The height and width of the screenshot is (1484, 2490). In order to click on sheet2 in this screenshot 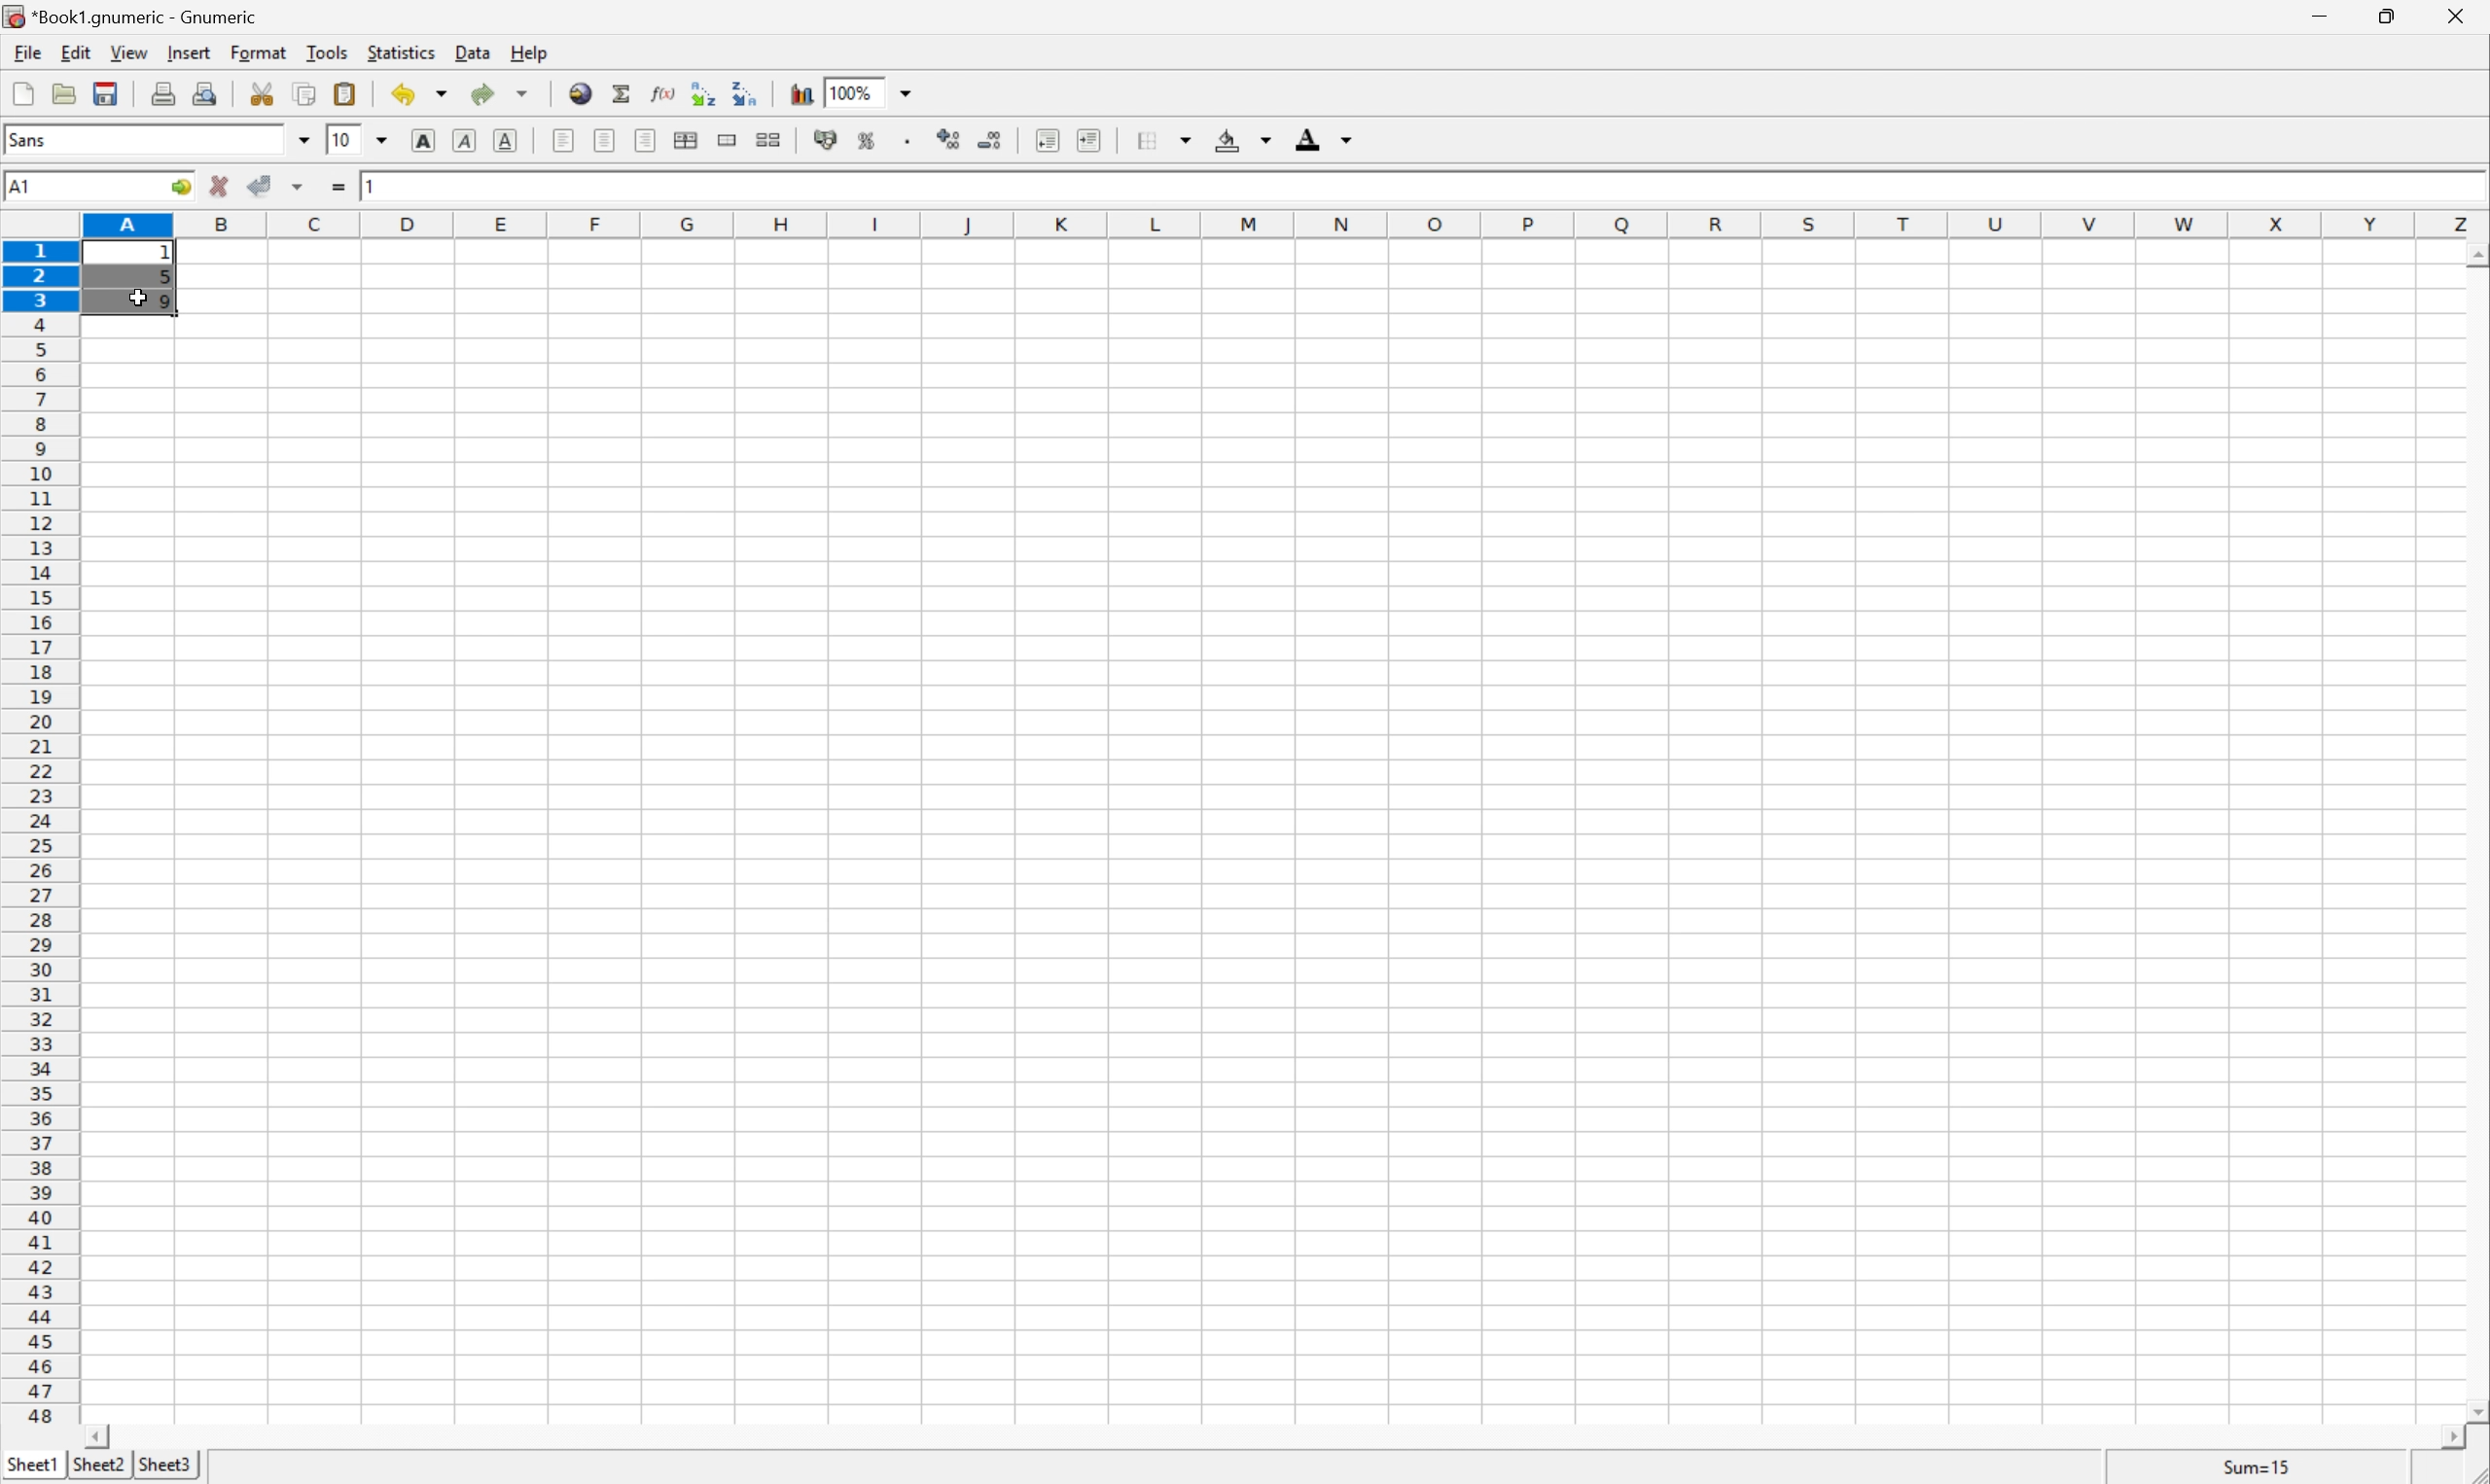, I will do `click(98, 1470)`.